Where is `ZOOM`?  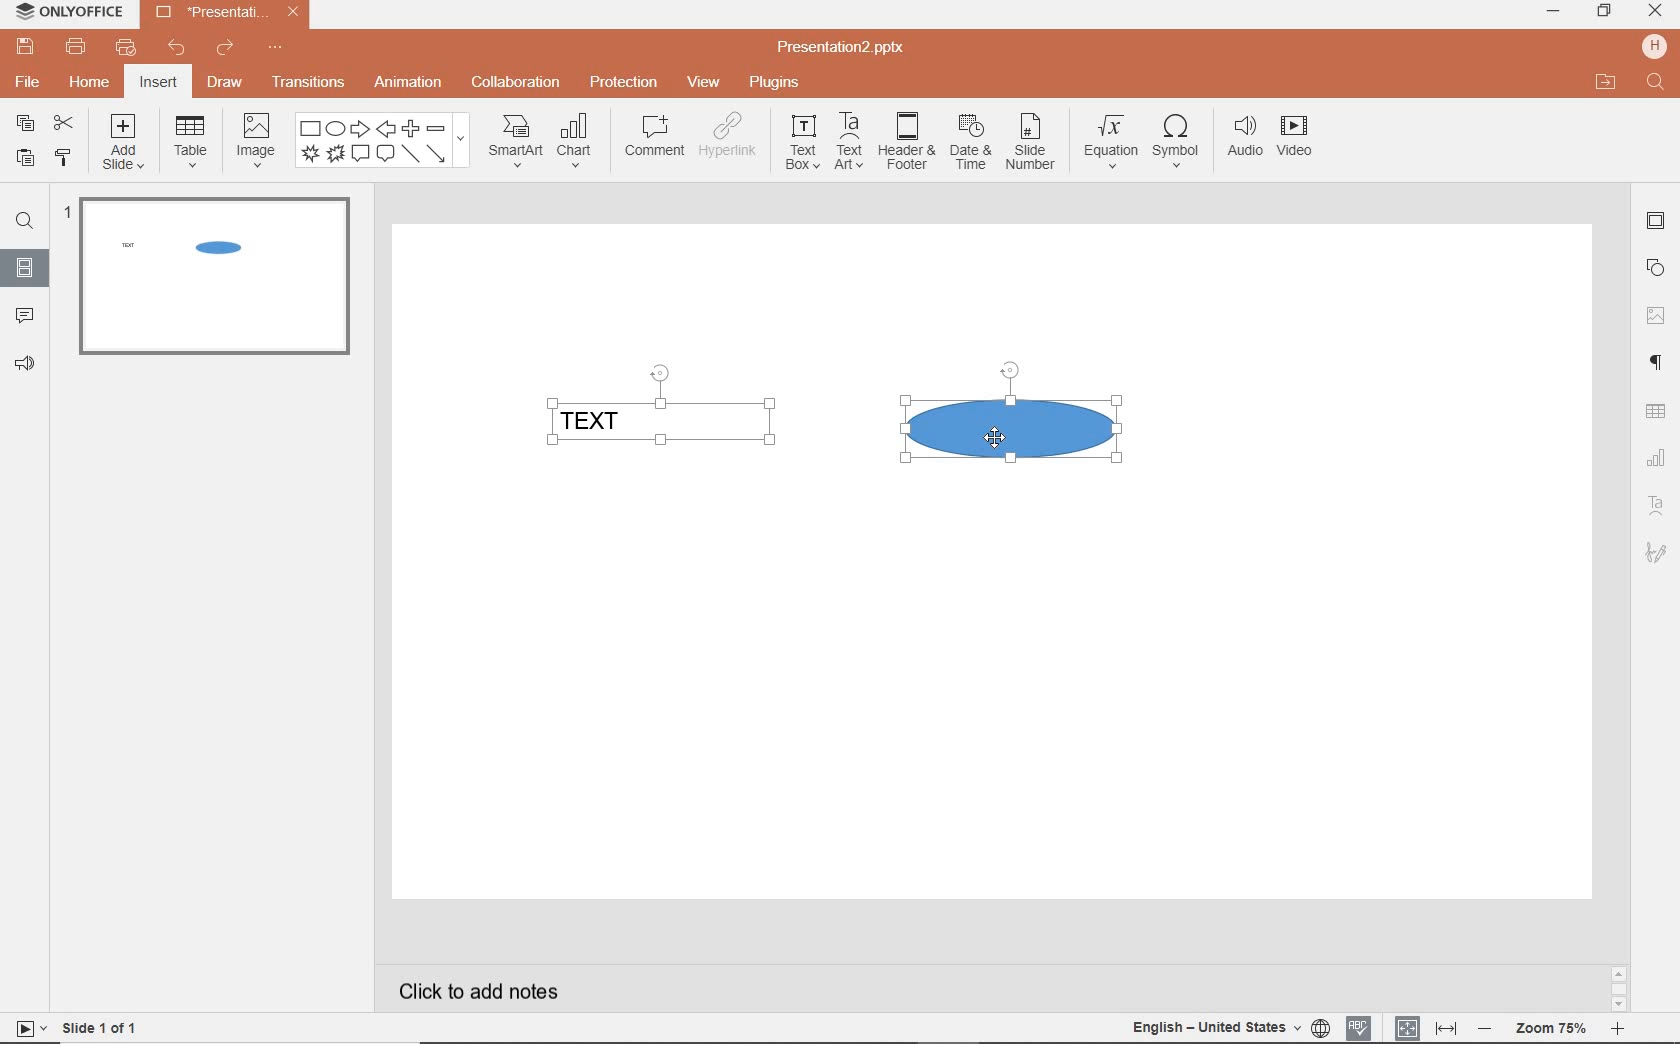 ZOOM is located at coordinates (1550, 1031).